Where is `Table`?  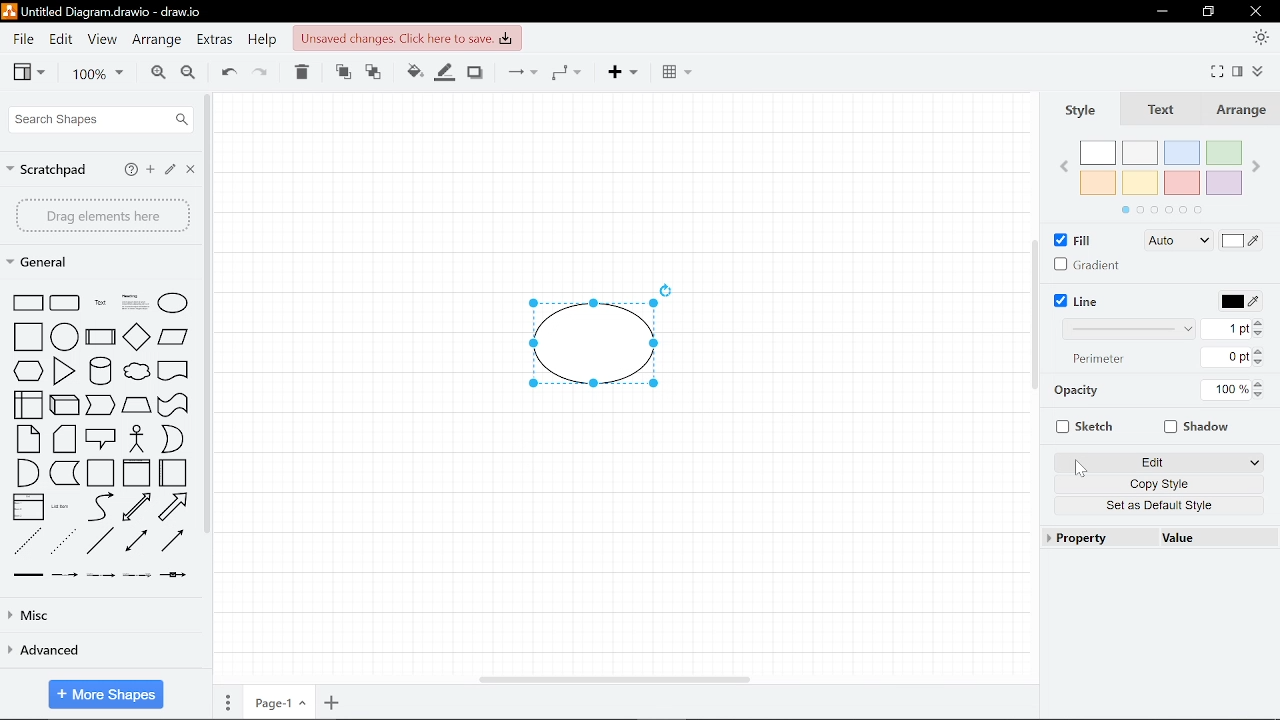 Table is located at coordinates (678, 71).